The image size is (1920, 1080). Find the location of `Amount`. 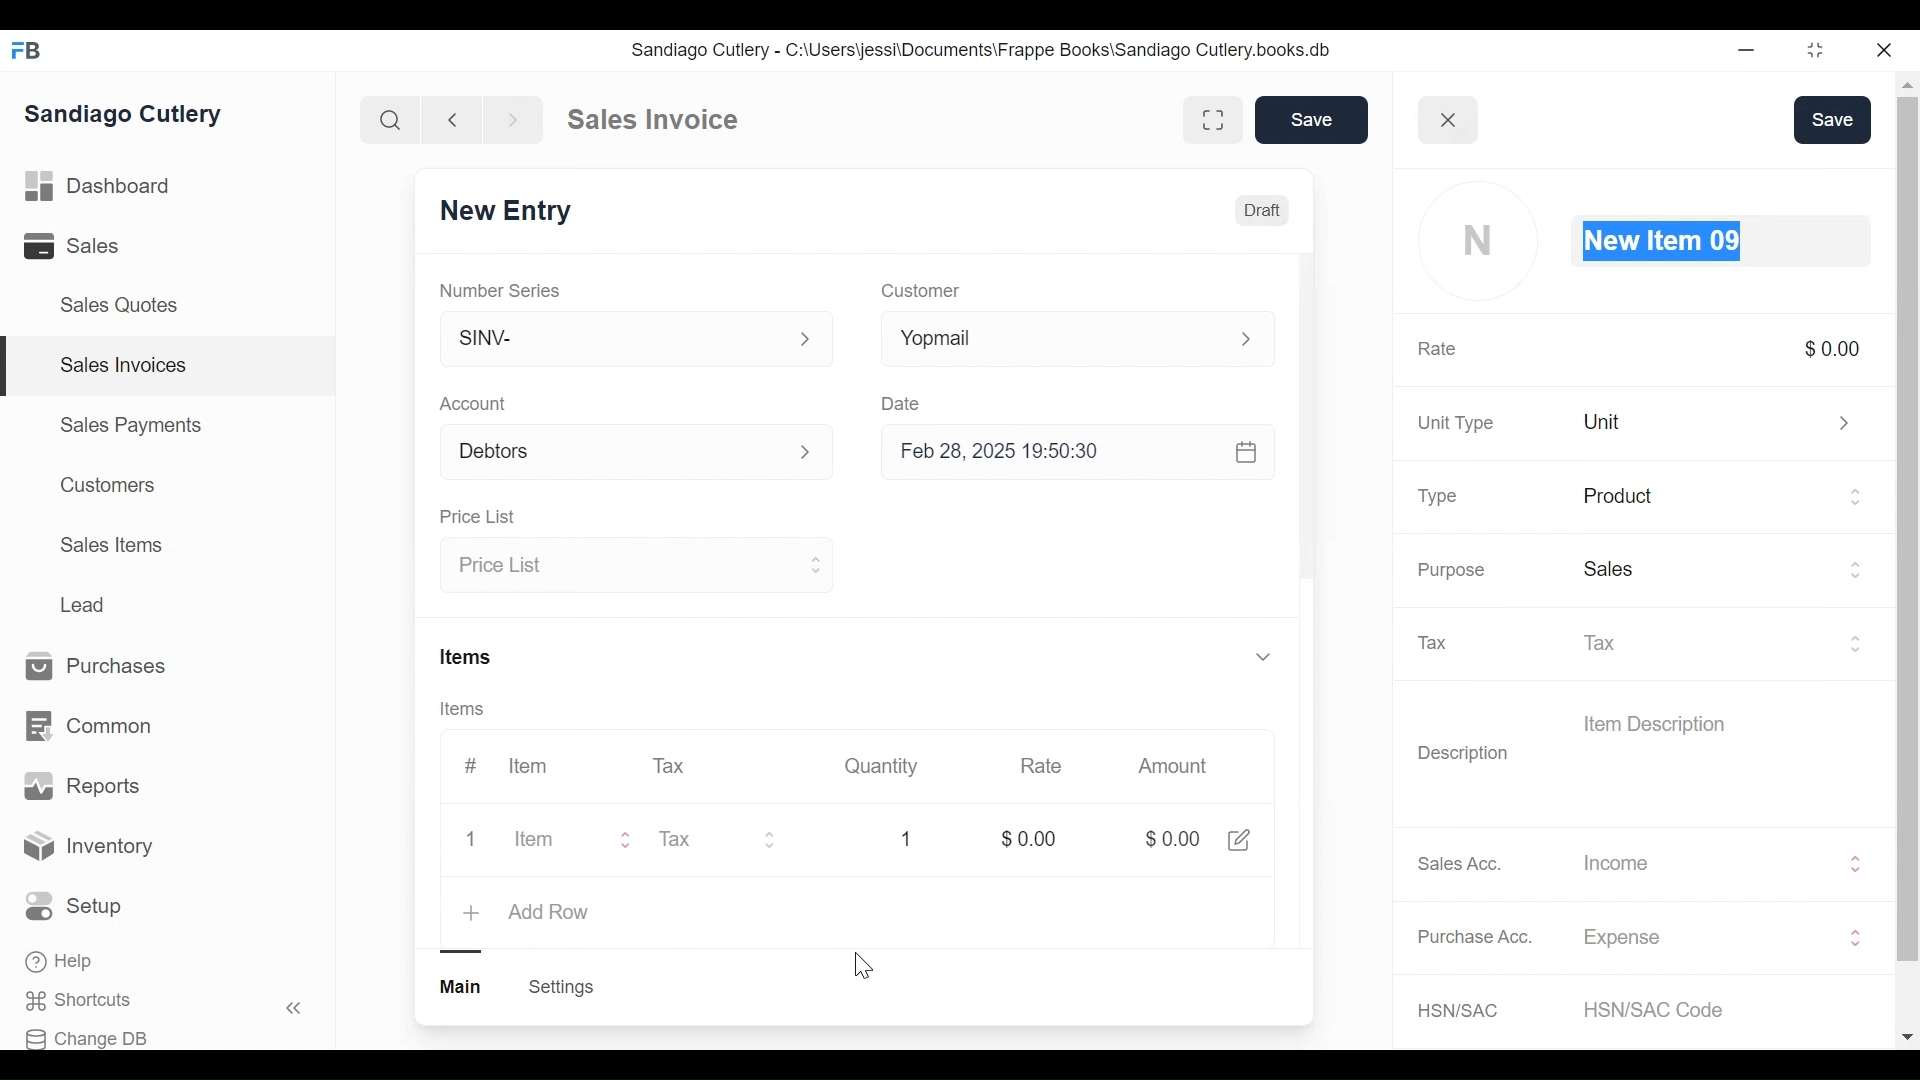

Amount is located at coordinates (1170, 768).